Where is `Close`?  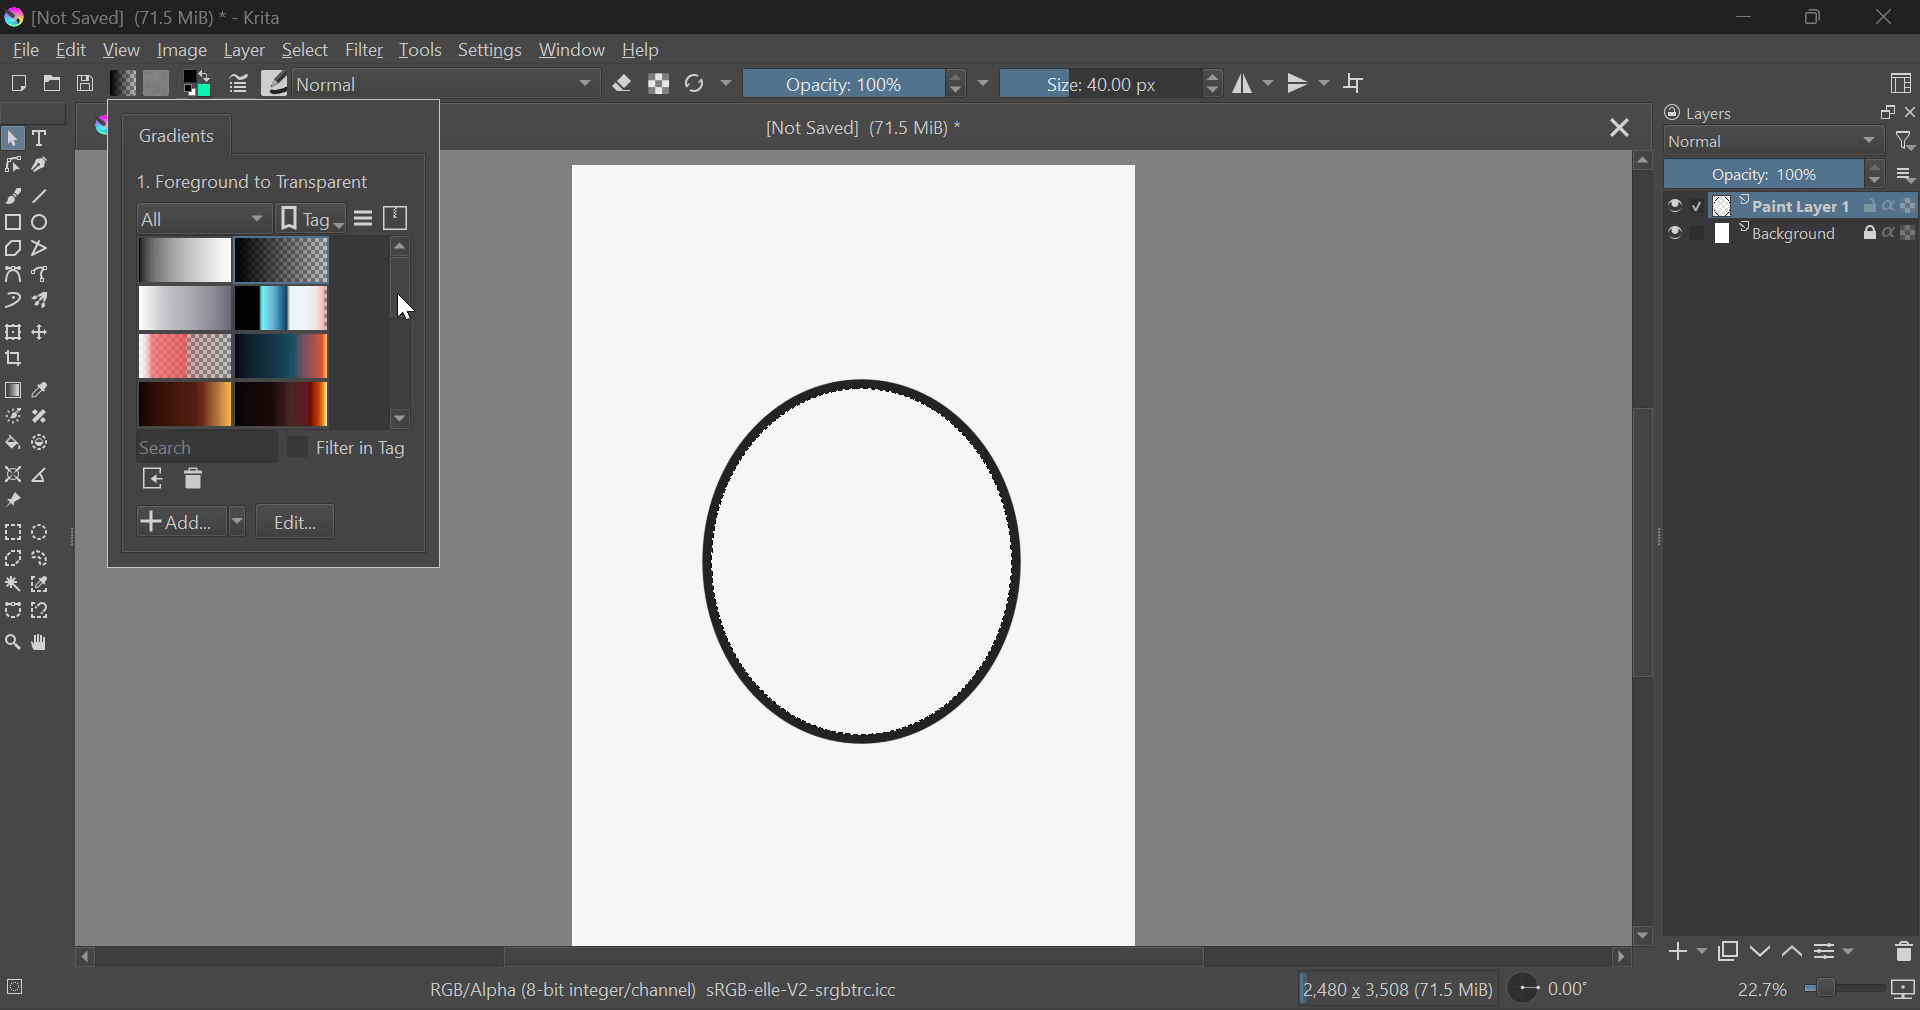 Close is located at coordinates (1889, 18).